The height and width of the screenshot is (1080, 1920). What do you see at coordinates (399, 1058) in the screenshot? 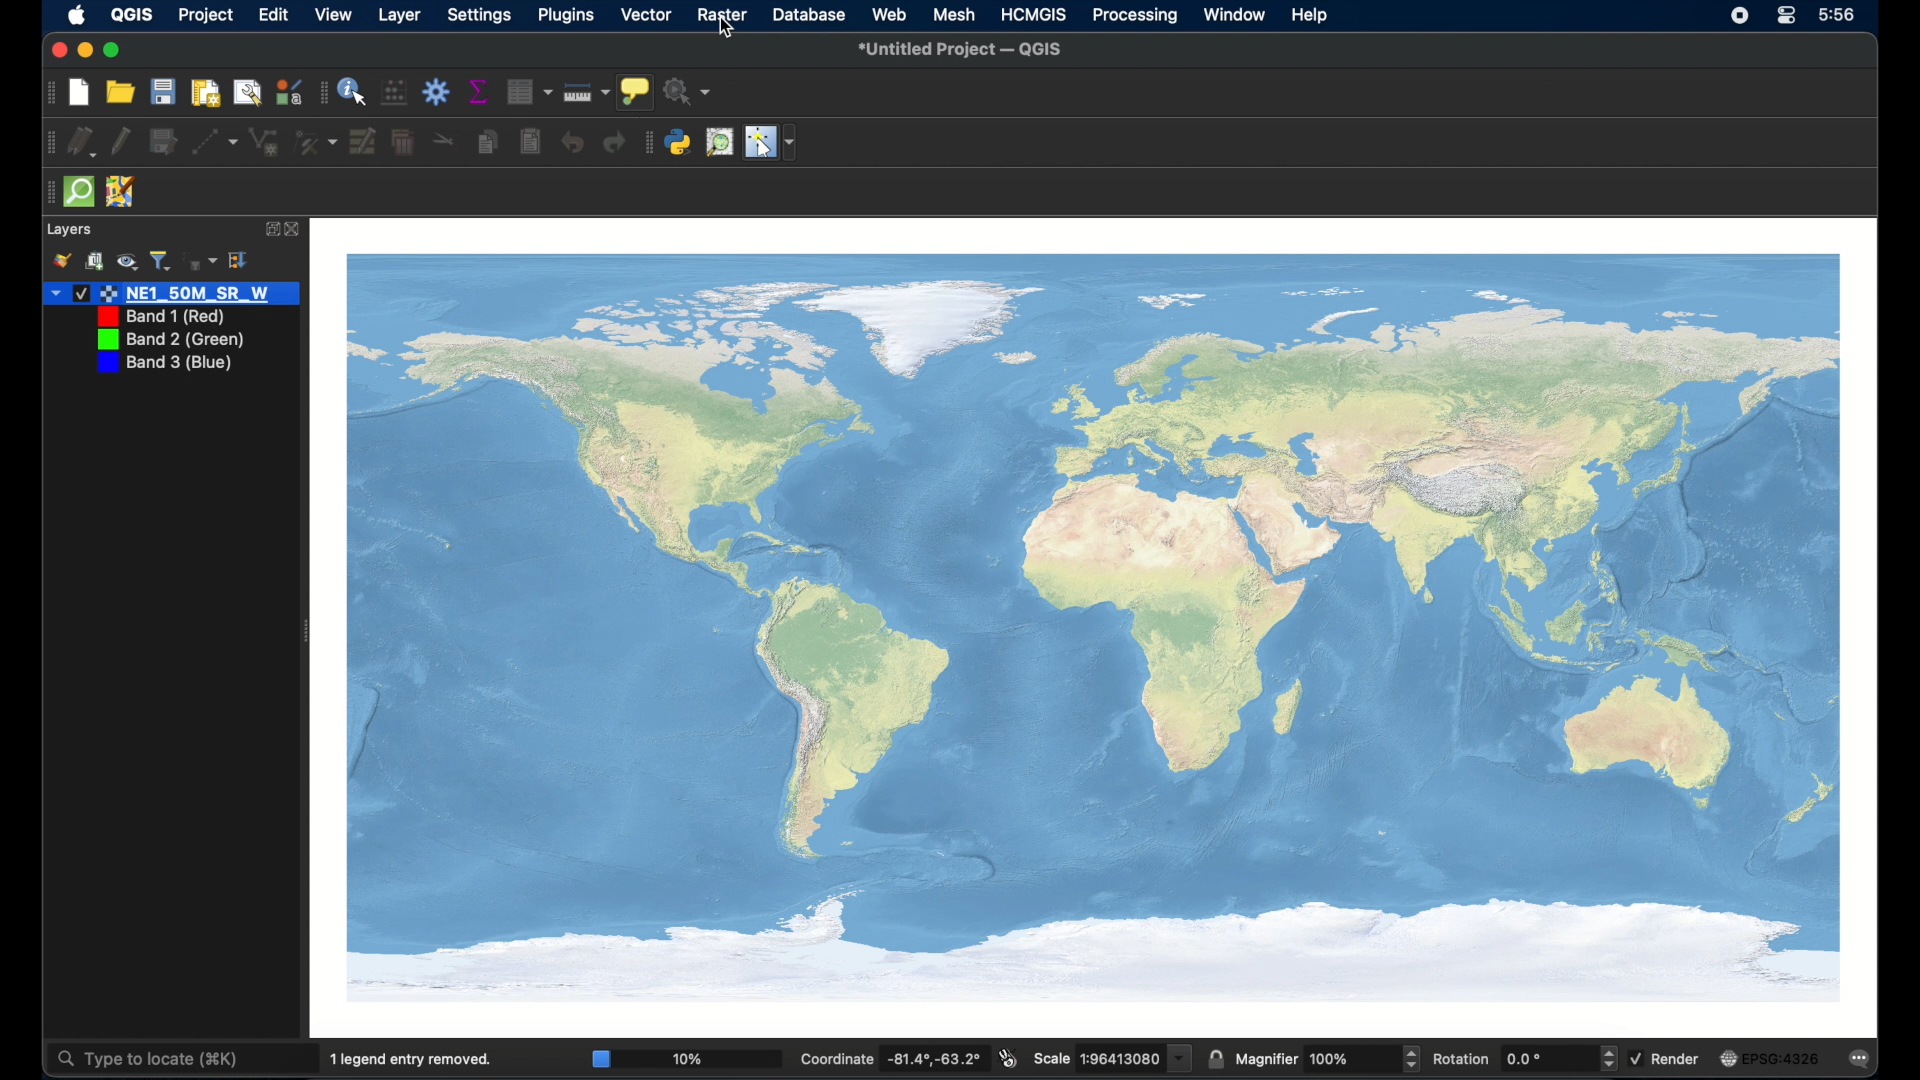
I see `1 legend entry removed` at bounding box center [399, 1058].